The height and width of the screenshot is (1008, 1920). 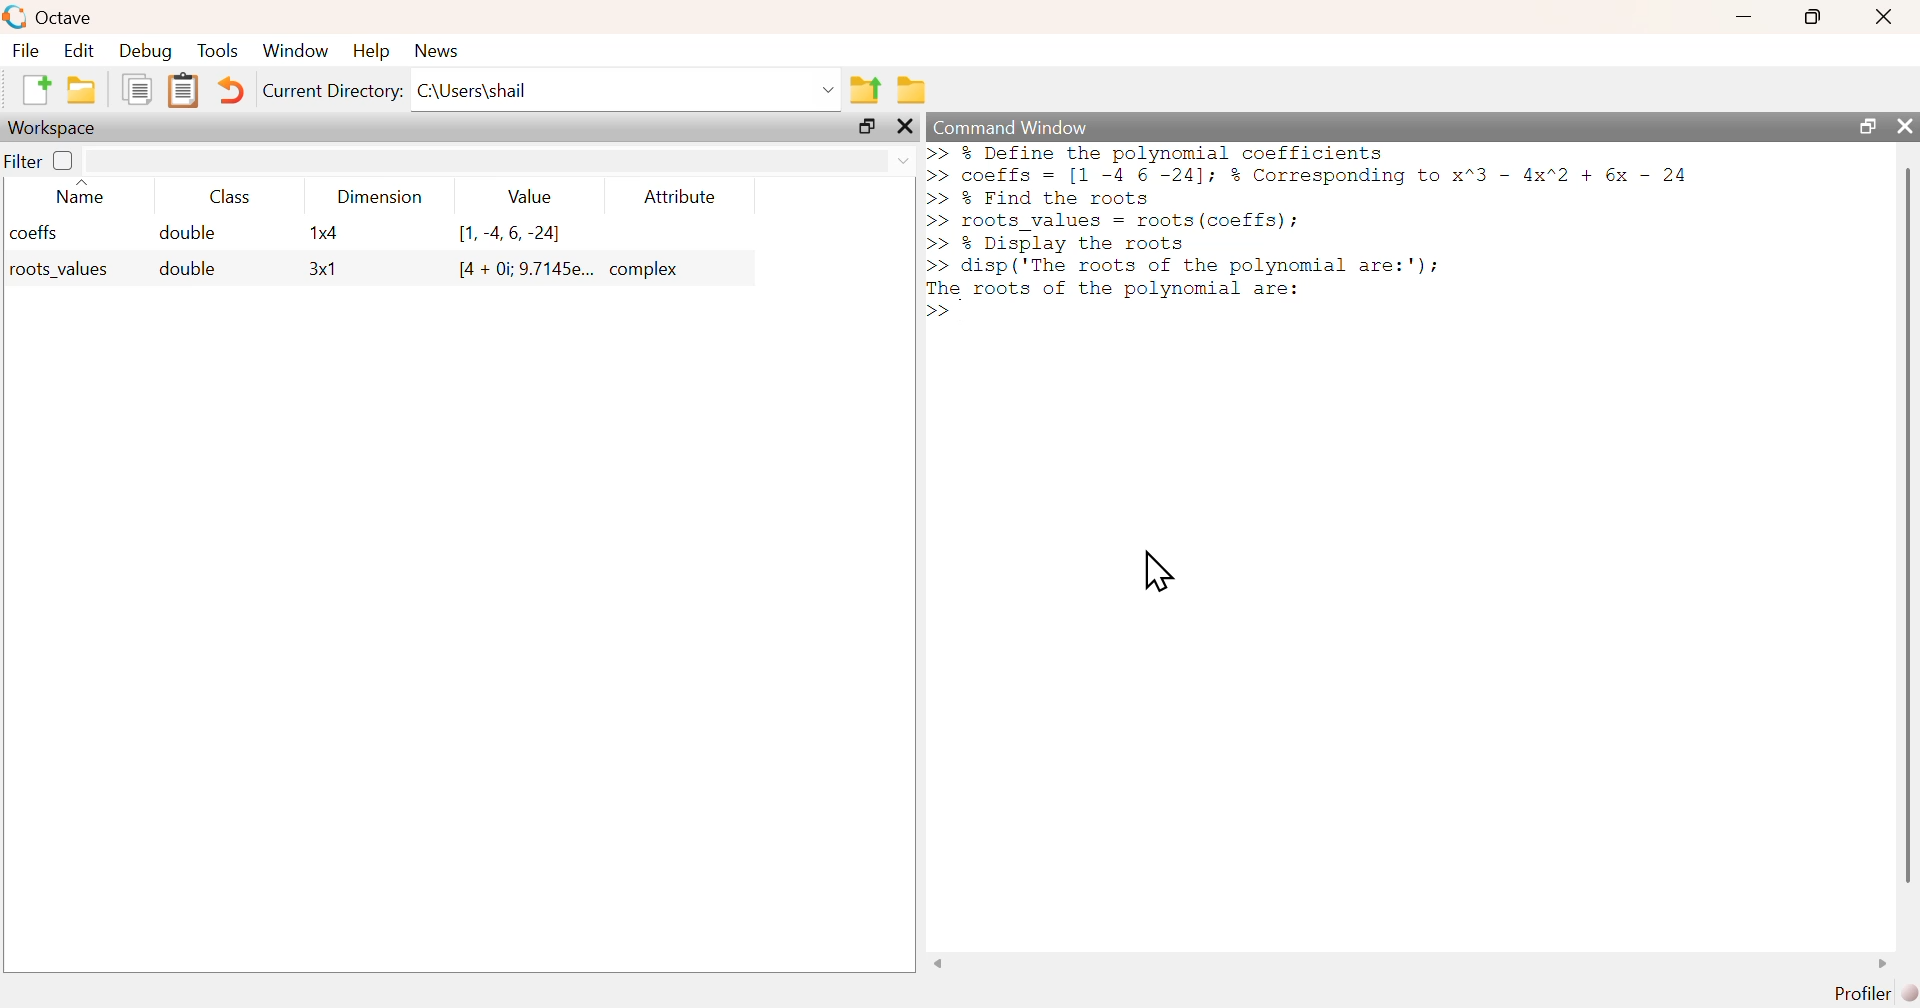 What do you see at coordinates (83, 191) in the screenshot?
I see `Name` at bounding box center [83, 191].